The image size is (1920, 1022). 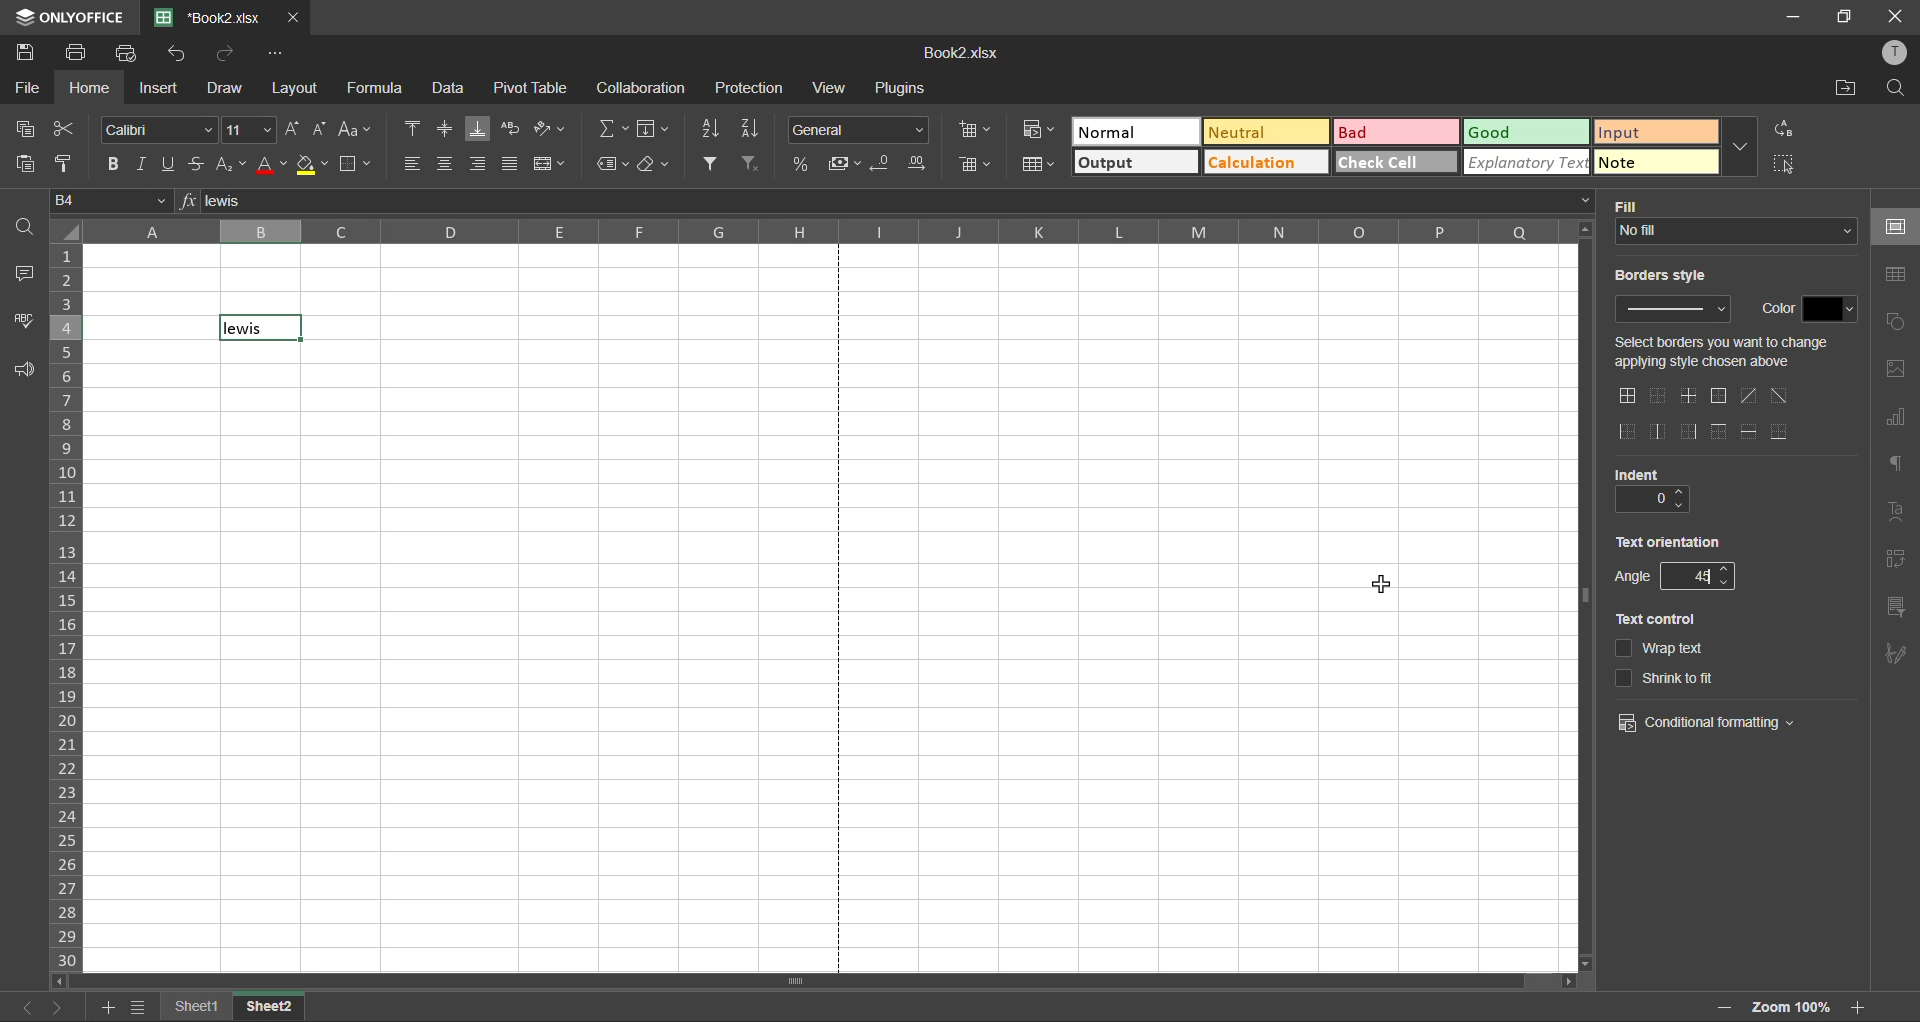 What do you see at coordinates (1134, 164) in the screenshot?
I see `output` at bounding box center [1134, 164].